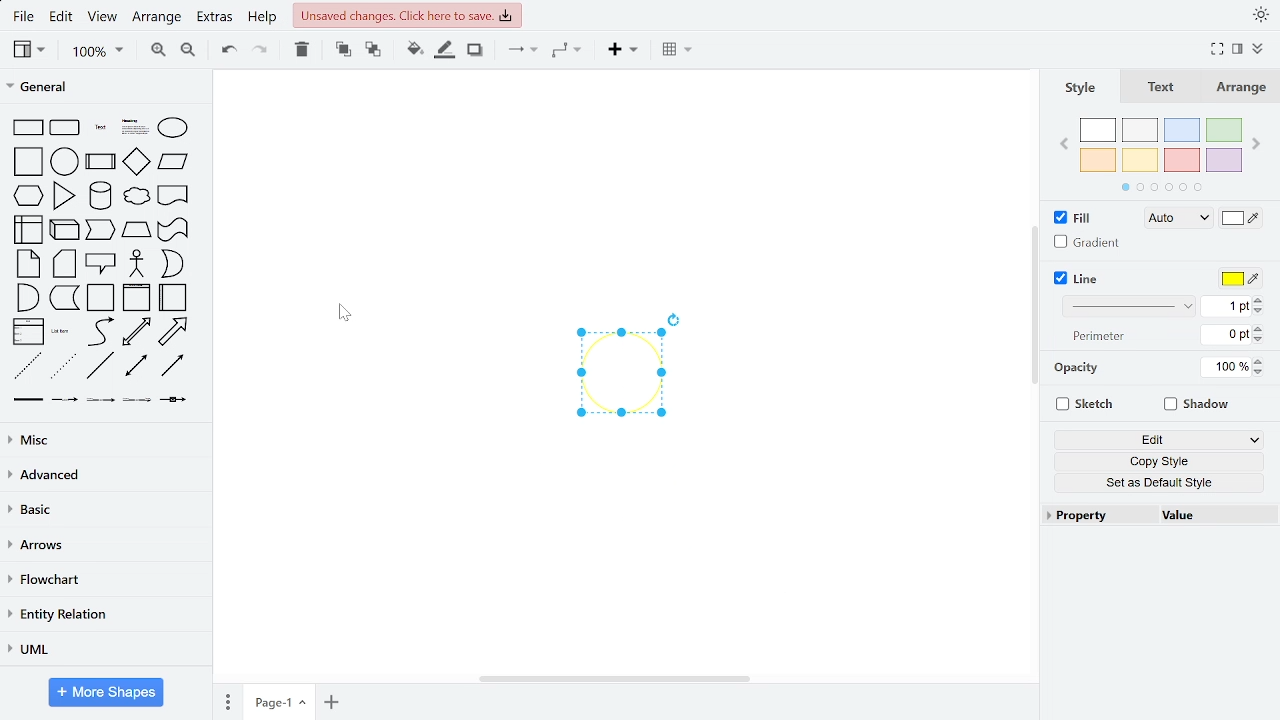 Image resolution: width=1280 pixels, height=720 pixels. I want to click on shadow, so click(477, 51).